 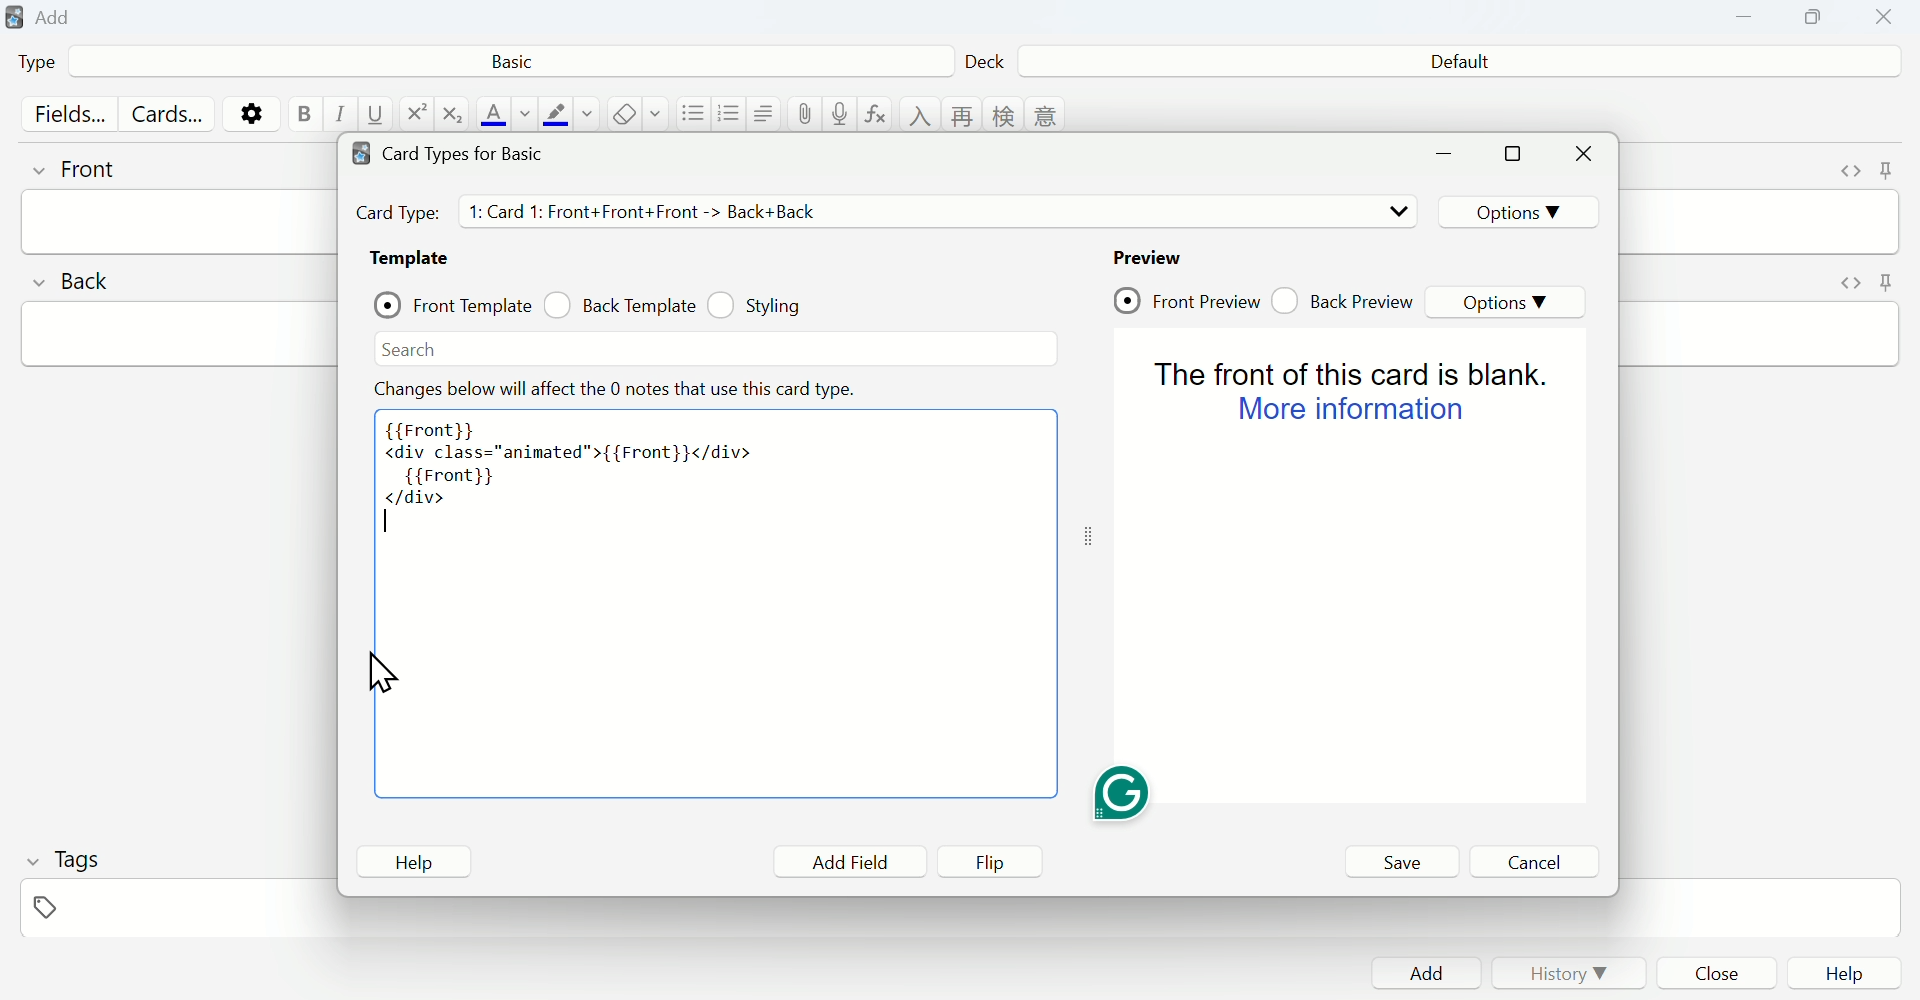 What do you see at coordinates (179, 221) in the screenshot?
I see `front input field` at bounding box center [179, 221].